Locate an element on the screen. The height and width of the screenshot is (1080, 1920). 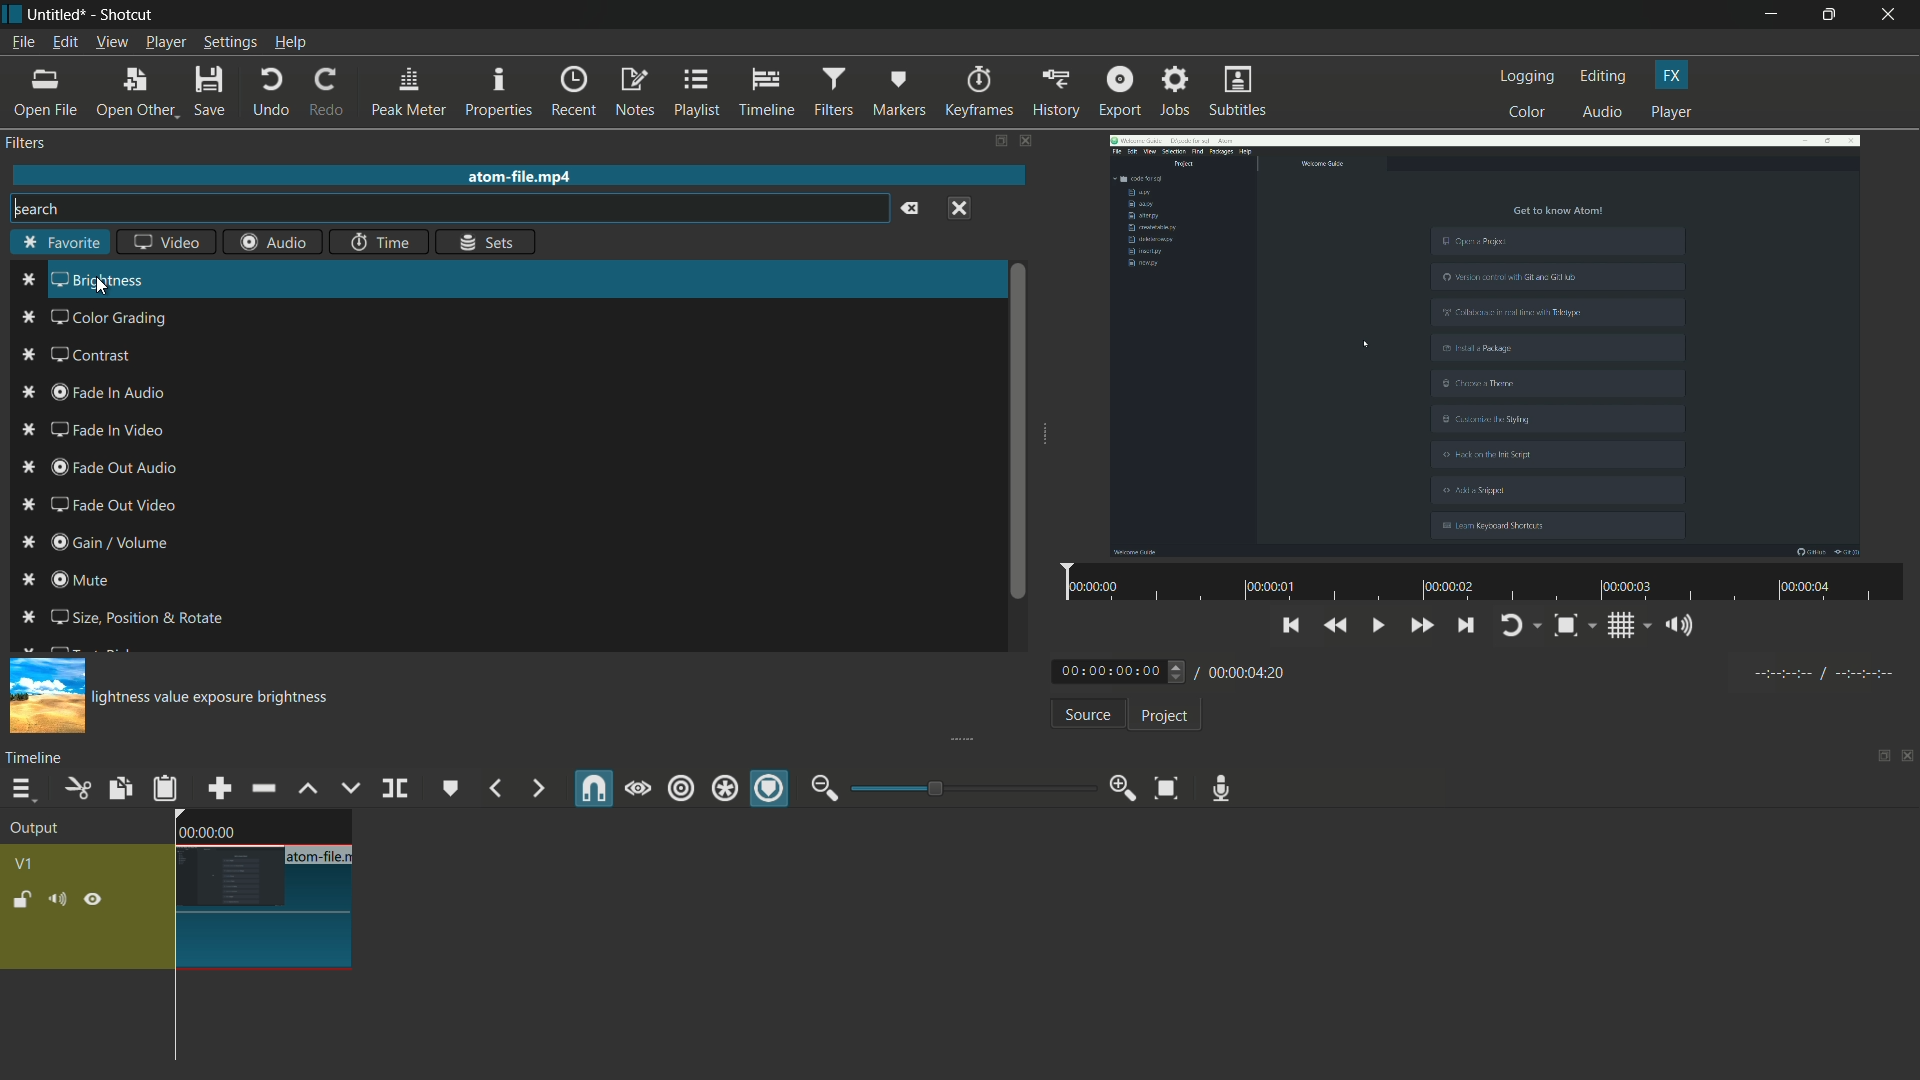
timecodes is located at coordinates (1821, 670).